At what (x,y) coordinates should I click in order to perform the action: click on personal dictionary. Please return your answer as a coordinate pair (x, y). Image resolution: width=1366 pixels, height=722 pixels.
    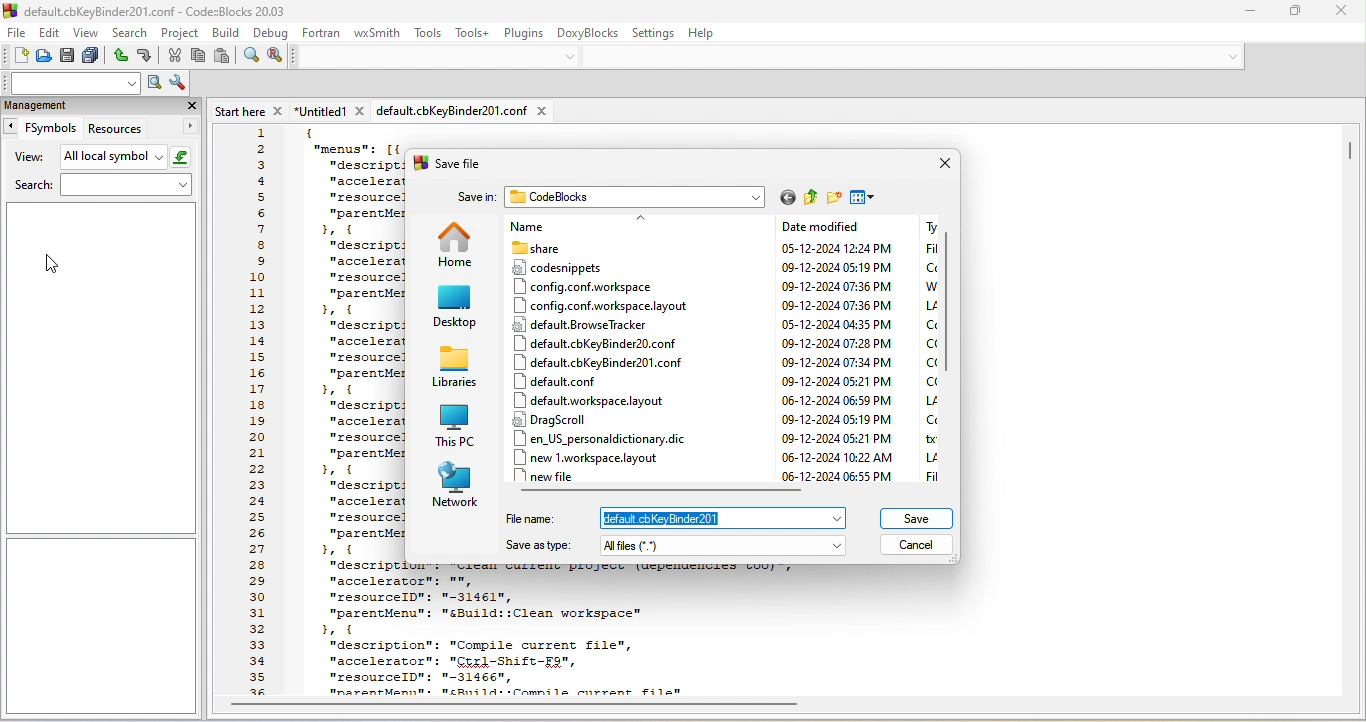
    Looking at the image, I should click on (607, 438).